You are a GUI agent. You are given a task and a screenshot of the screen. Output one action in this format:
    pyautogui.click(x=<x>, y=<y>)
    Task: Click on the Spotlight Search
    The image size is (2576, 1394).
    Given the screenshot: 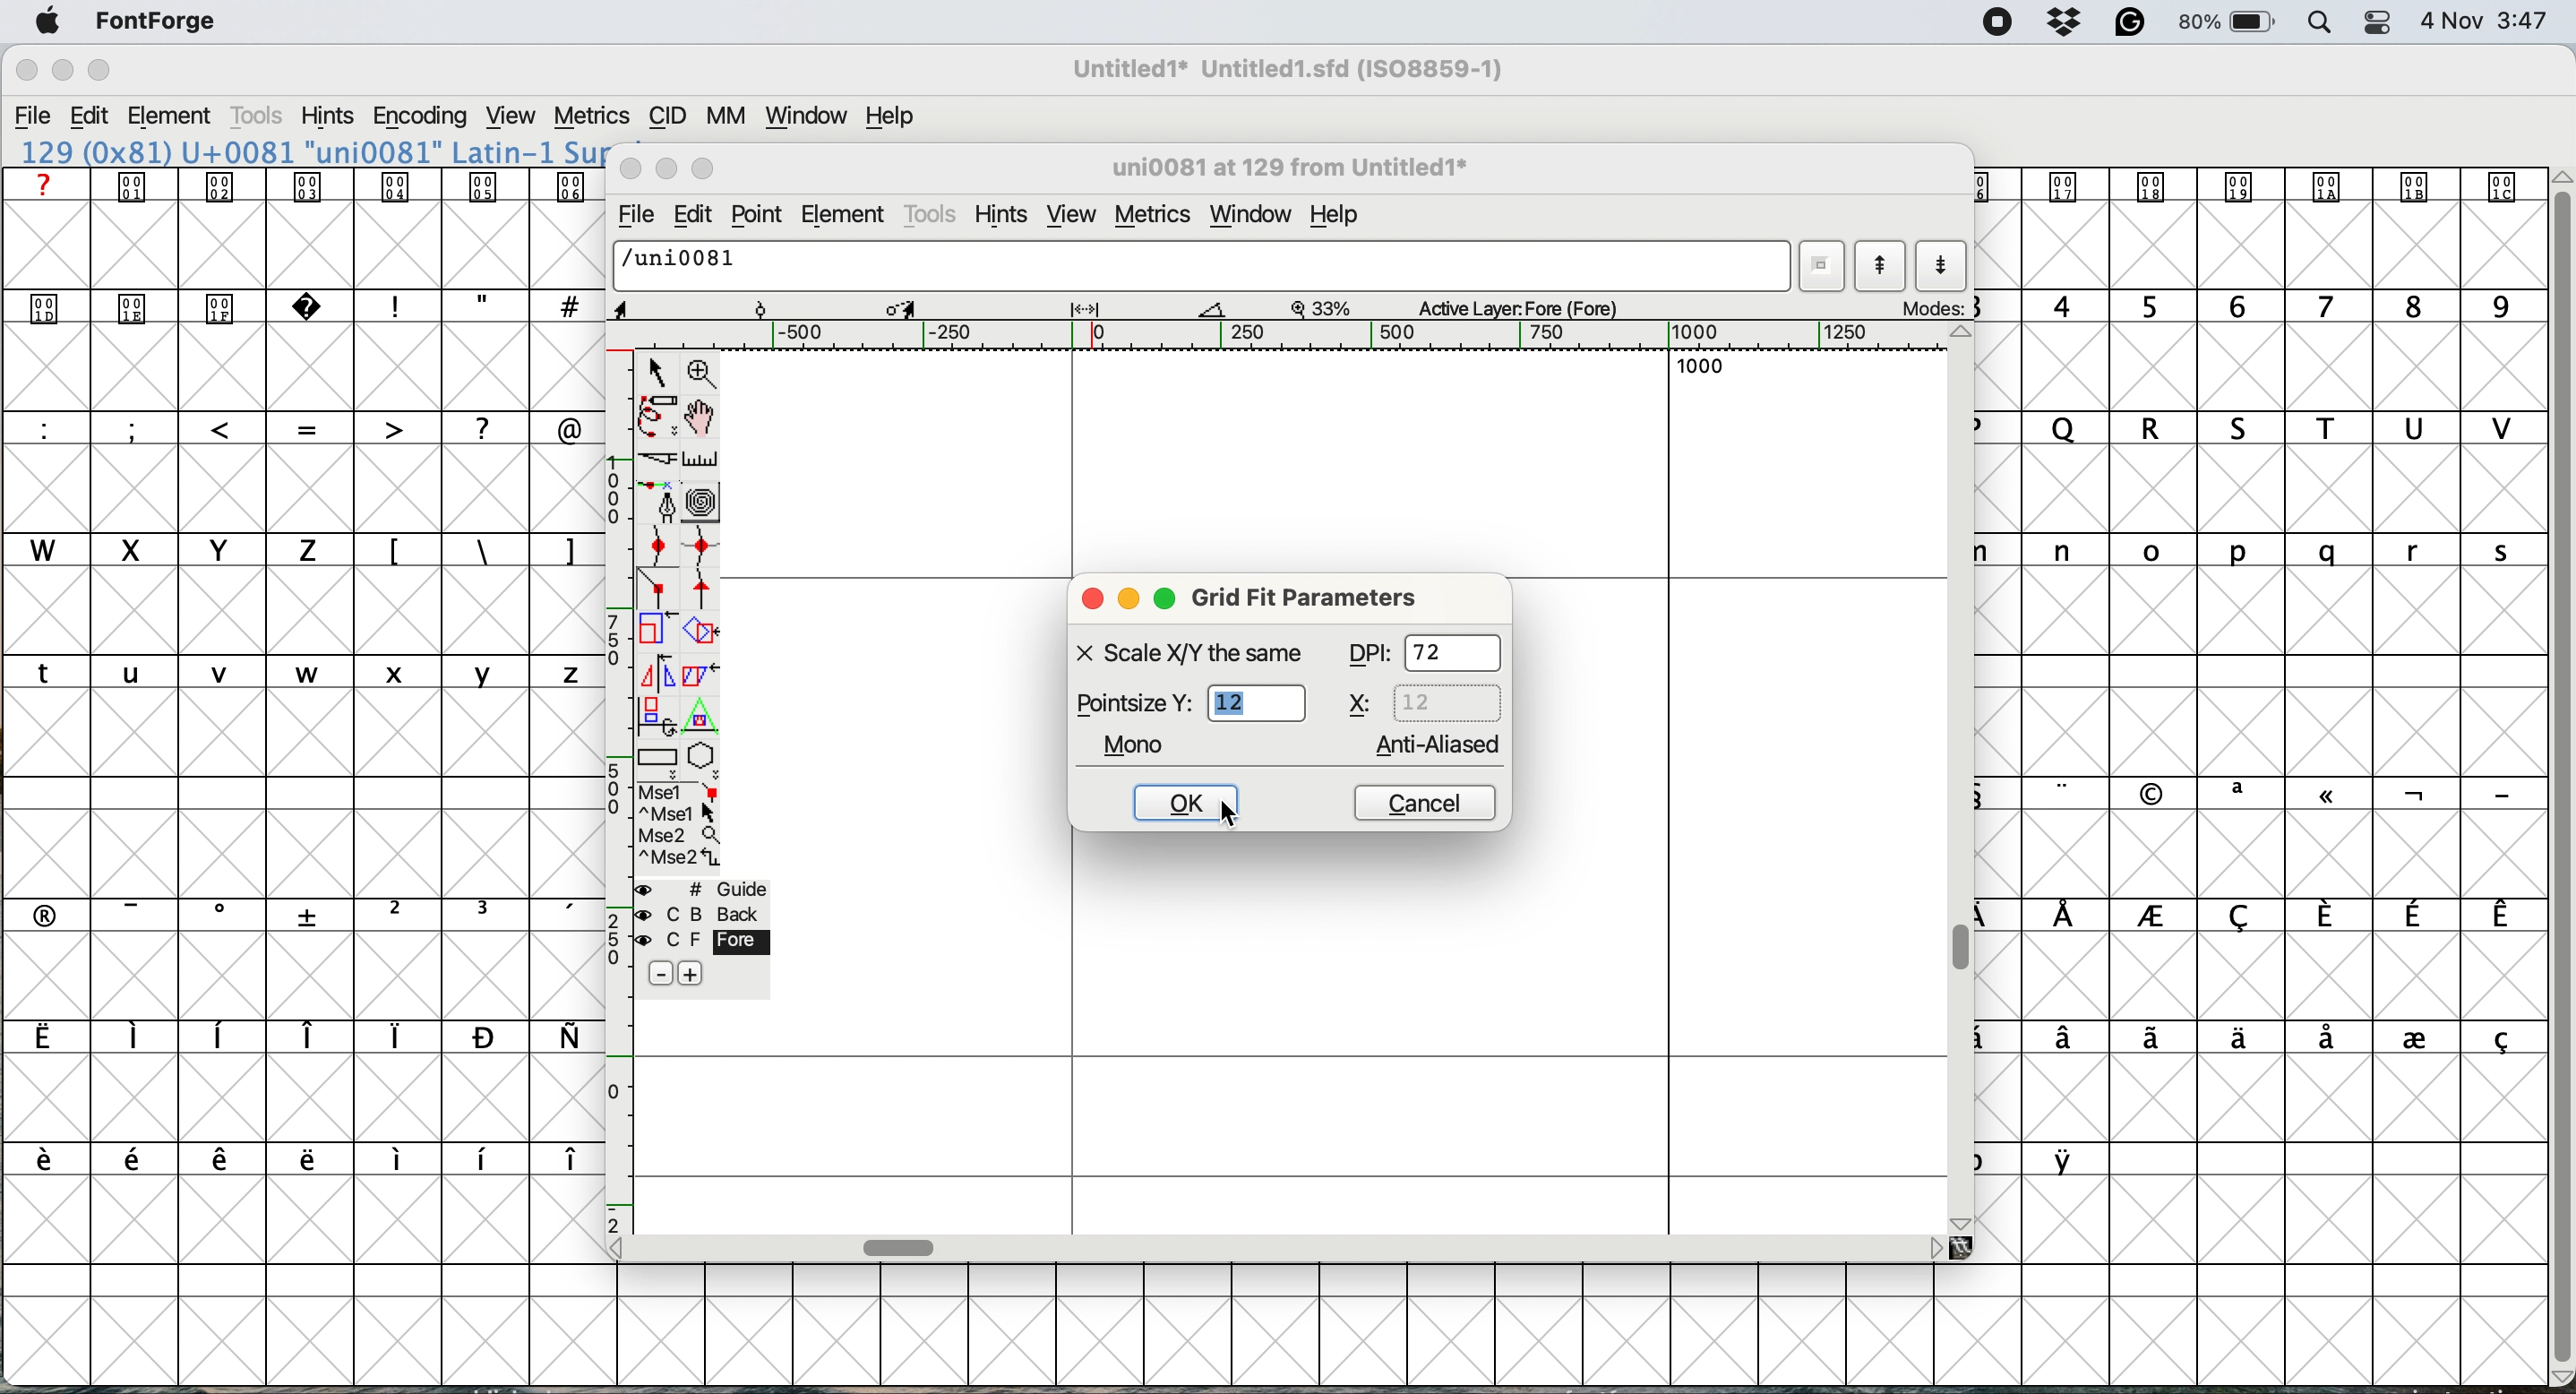 What is the action you would take?
    pyautogui.click(x=2320, y=24)
    